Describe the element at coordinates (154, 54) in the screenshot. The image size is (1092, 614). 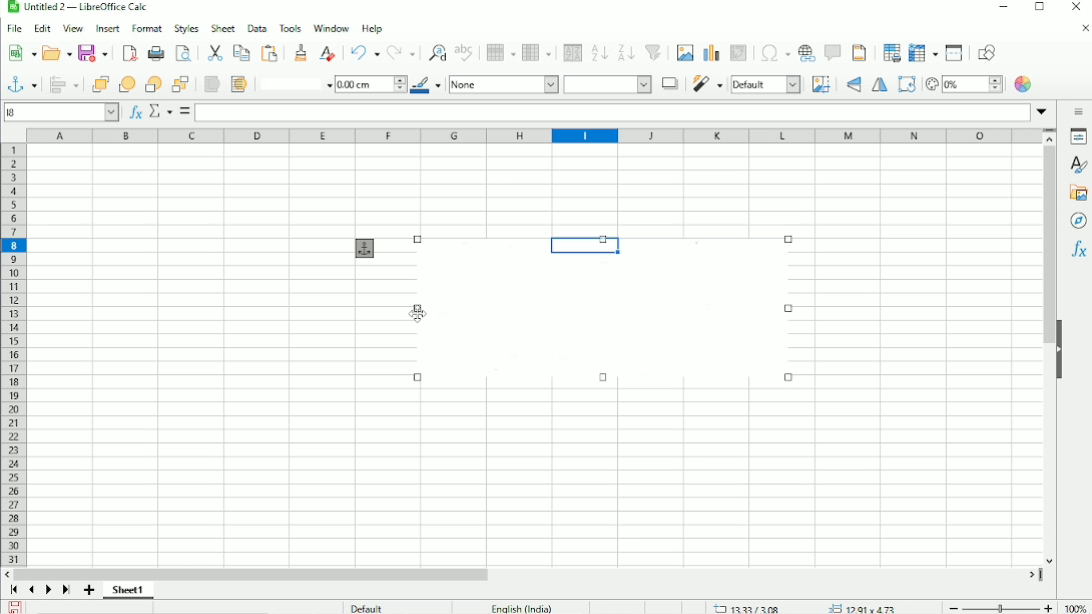
I see `Print` at that location.